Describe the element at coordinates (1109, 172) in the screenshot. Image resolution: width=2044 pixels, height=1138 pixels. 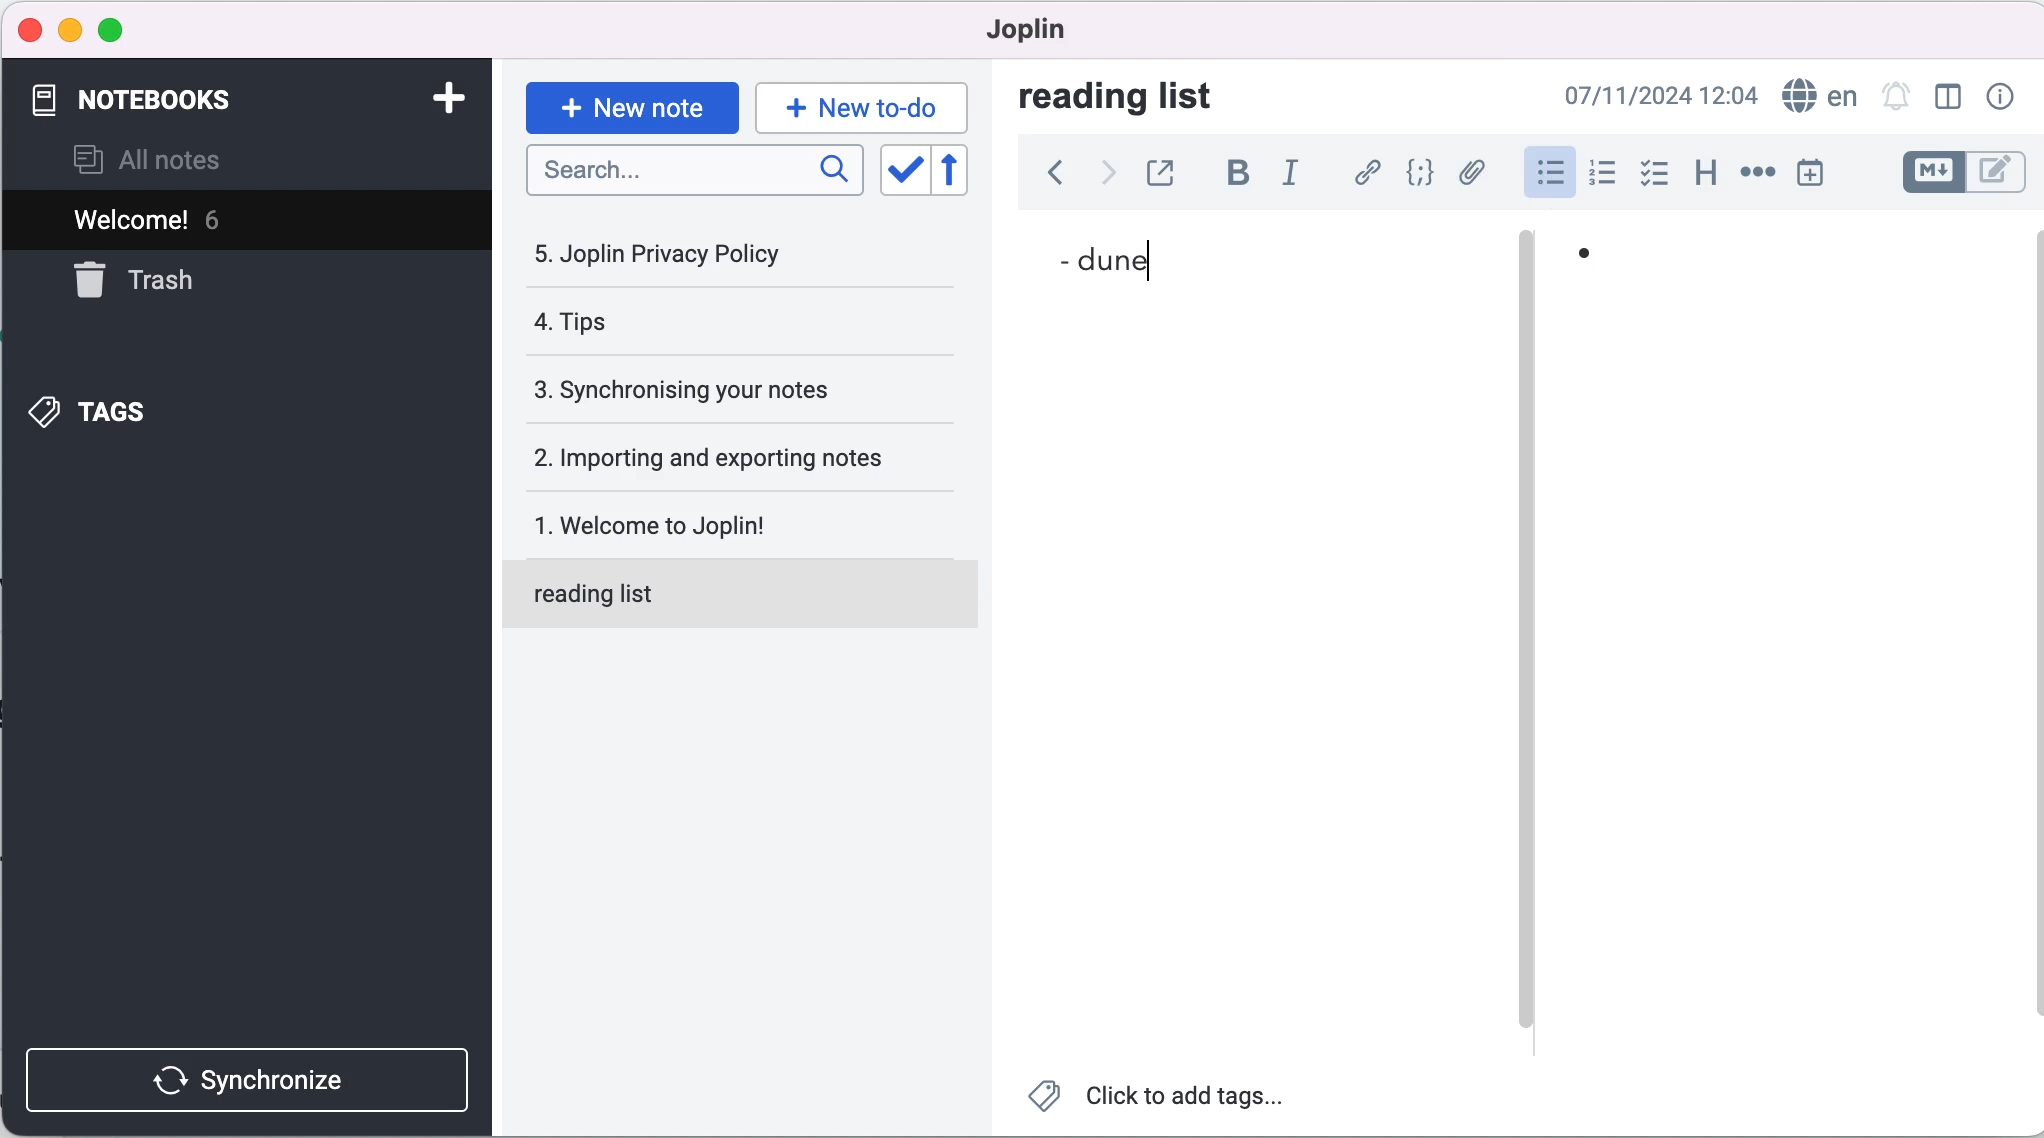
I see `forward` at that location.